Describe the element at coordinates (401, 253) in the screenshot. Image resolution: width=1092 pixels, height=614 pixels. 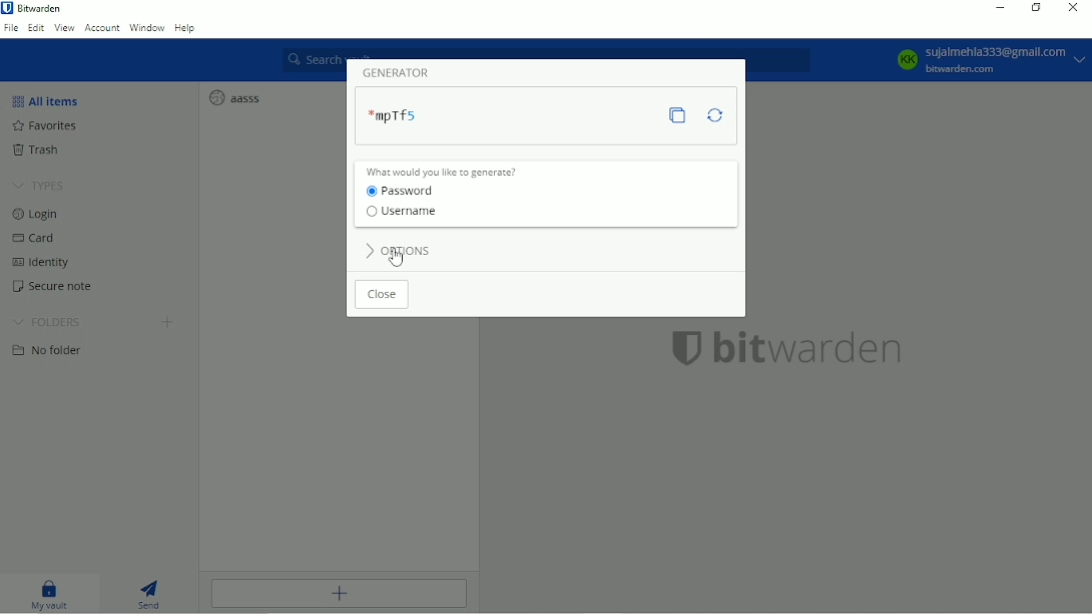
I see `Options` at that location.